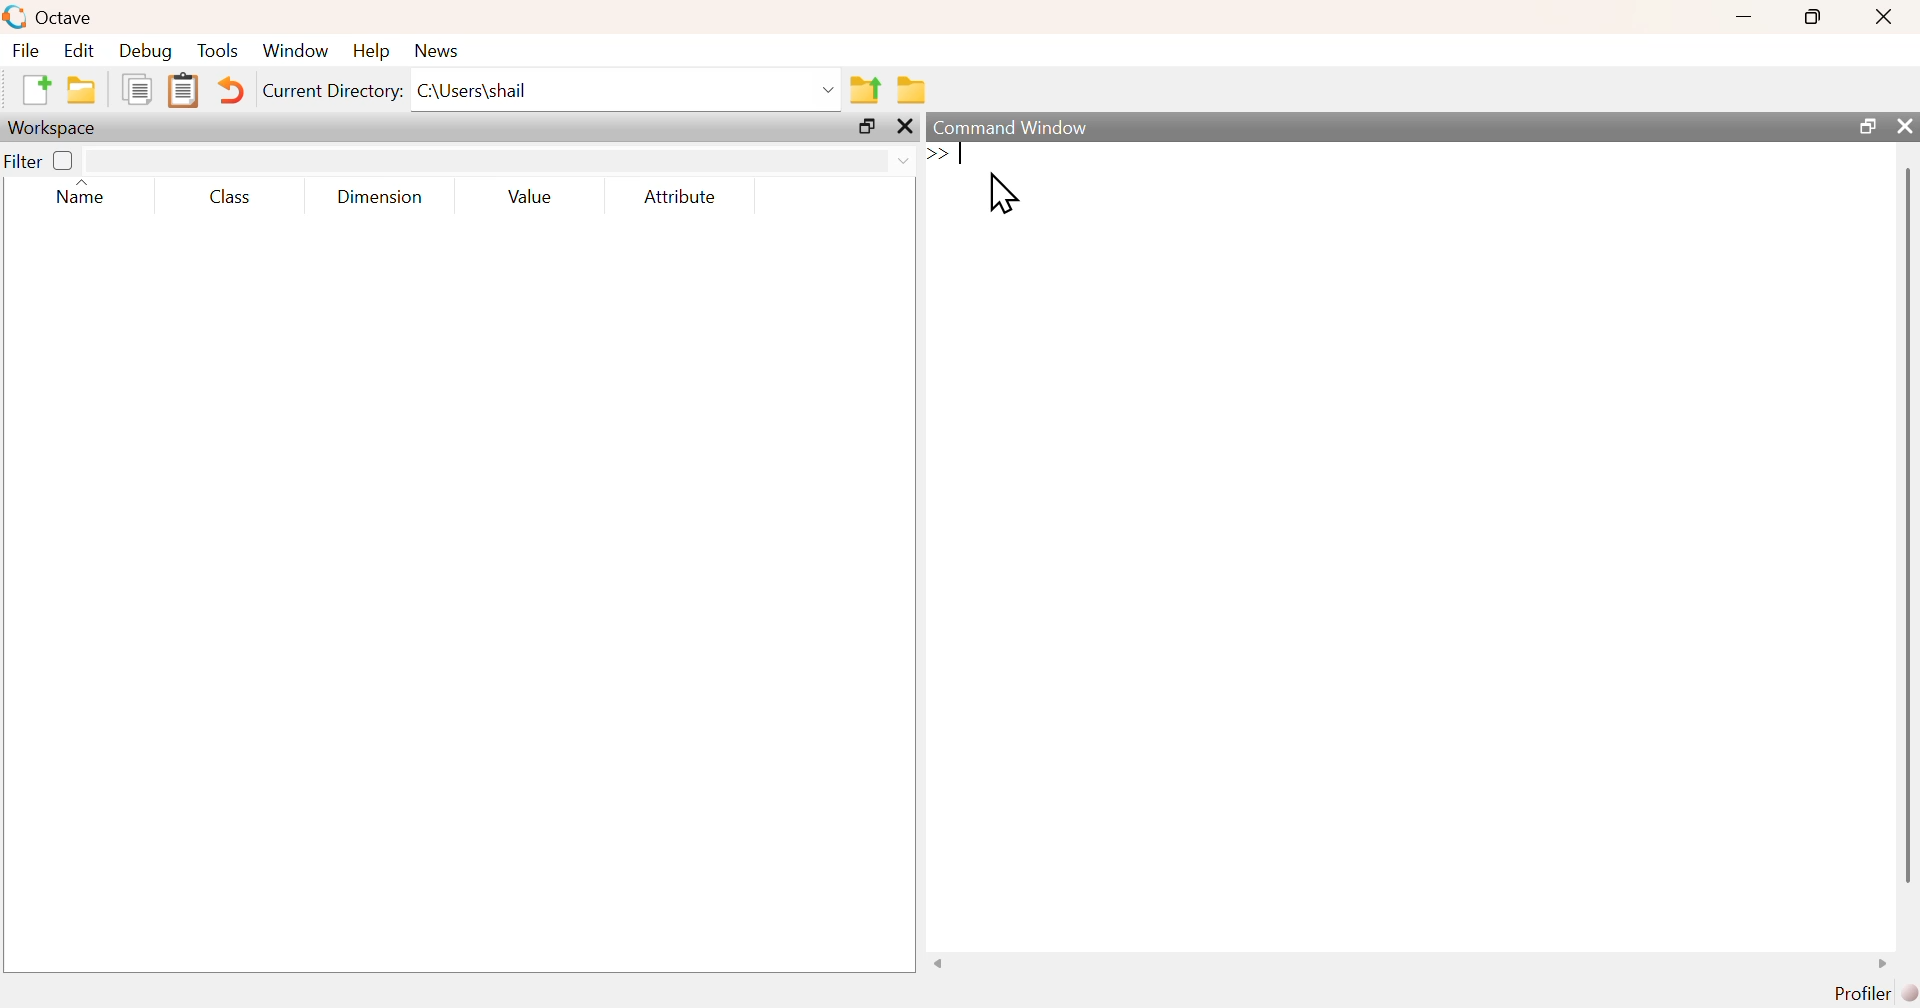  What do you see at coordinates (682, 196) in the screenshot?
I see `Attribute` at bounding box center [682, 196].